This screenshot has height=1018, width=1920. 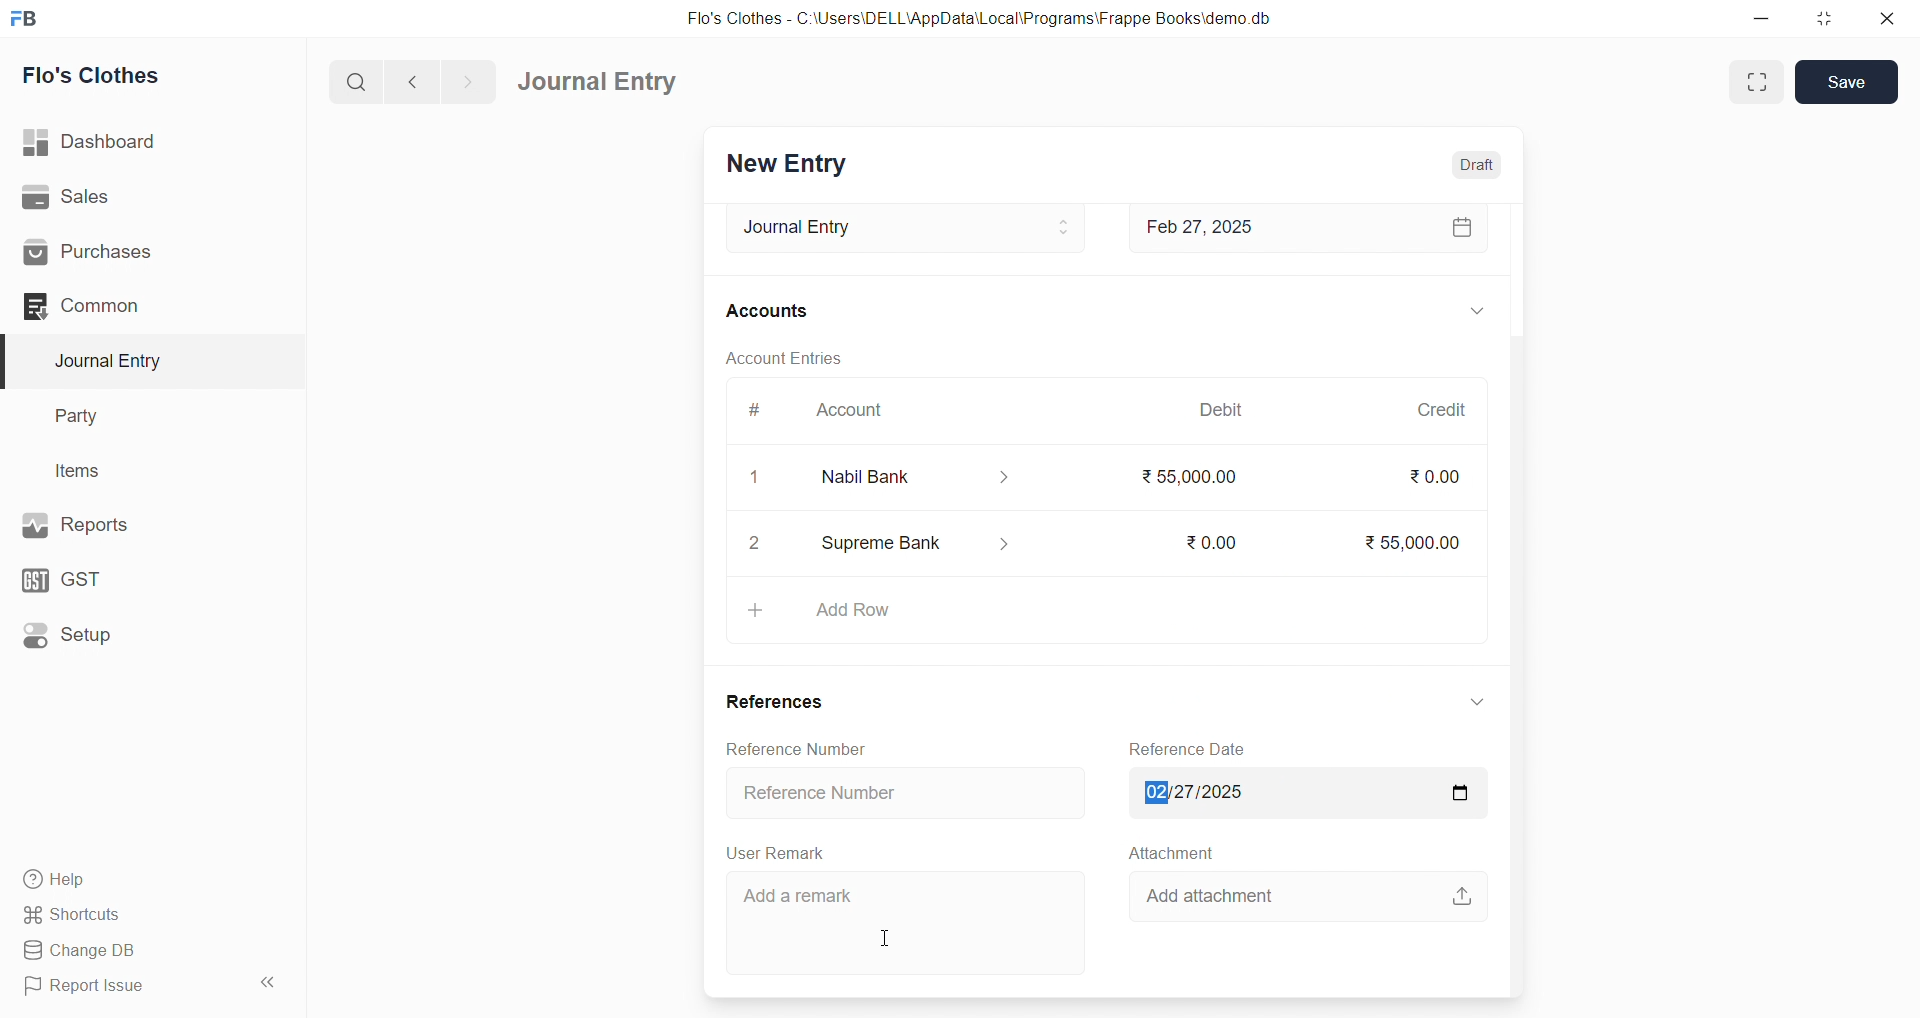 What do you see at coordinates (353, 84) in the screenshot?
I see `search` at bounding box center [353, 84].